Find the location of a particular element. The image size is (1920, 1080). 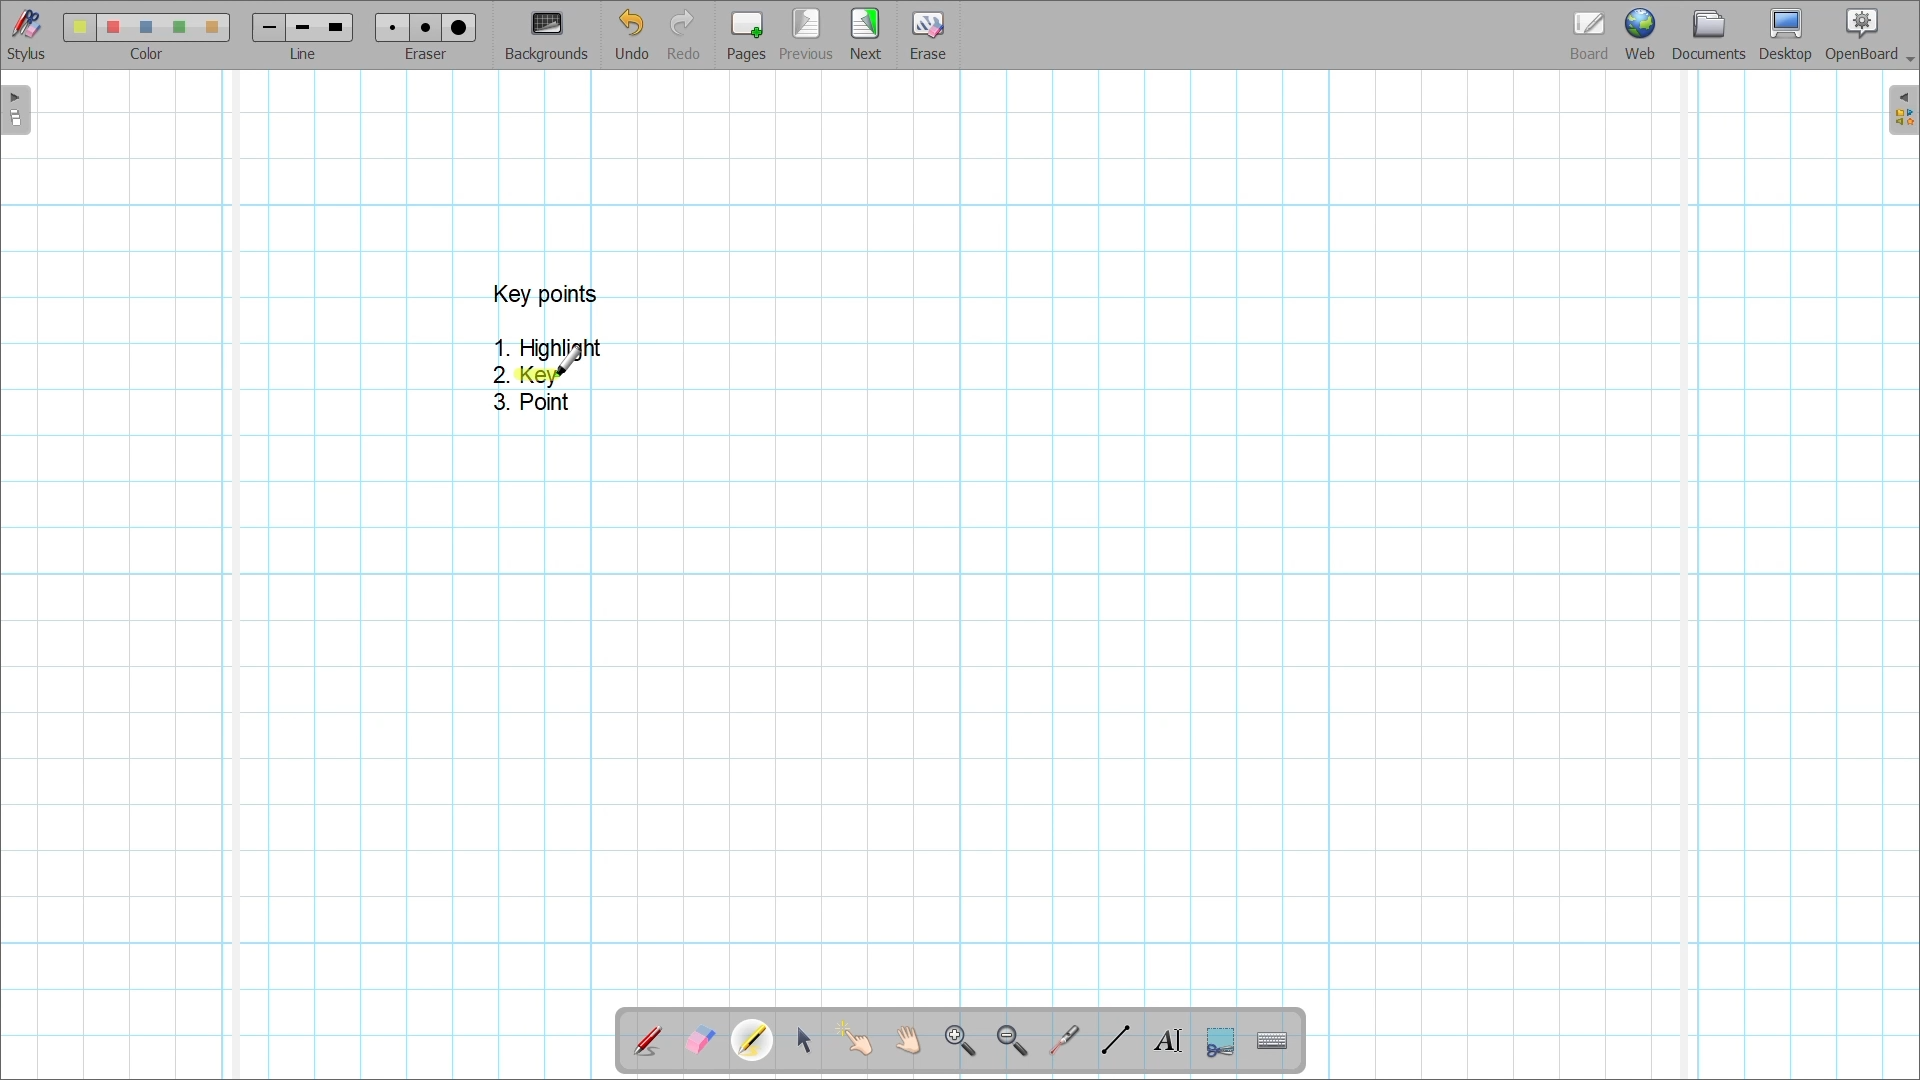

Go to previous page is located at coordinates (809, 34).